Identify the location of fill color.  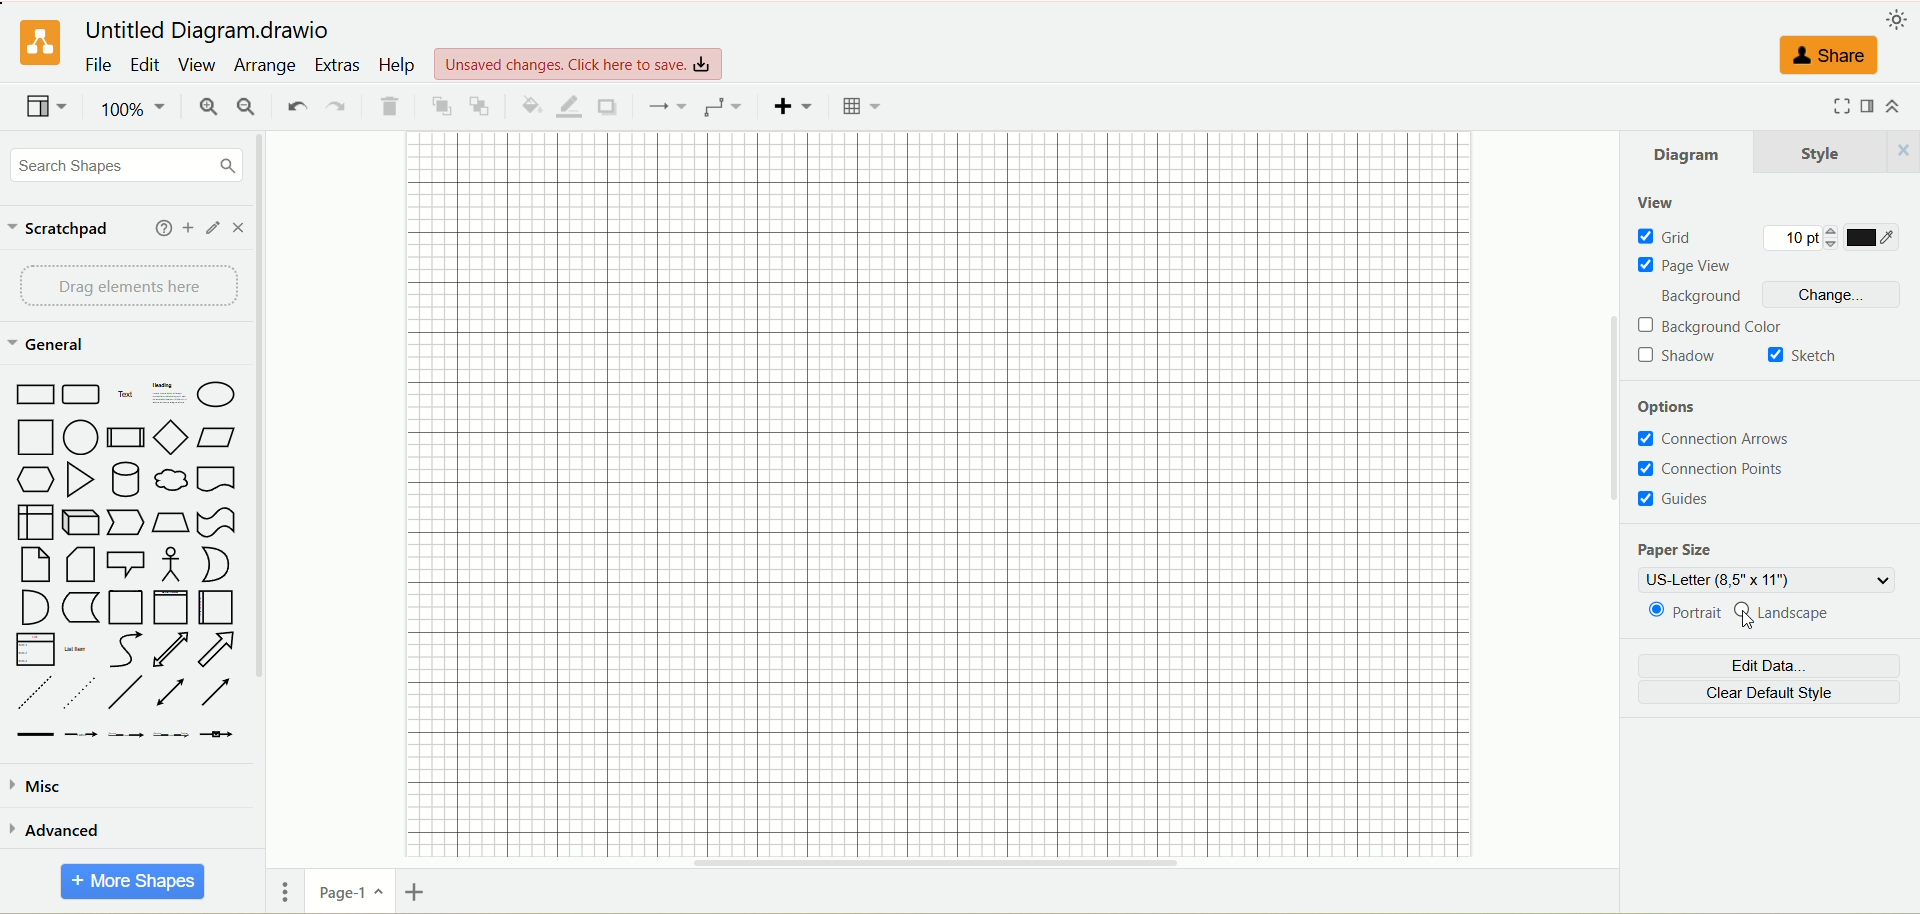
(528, 104).